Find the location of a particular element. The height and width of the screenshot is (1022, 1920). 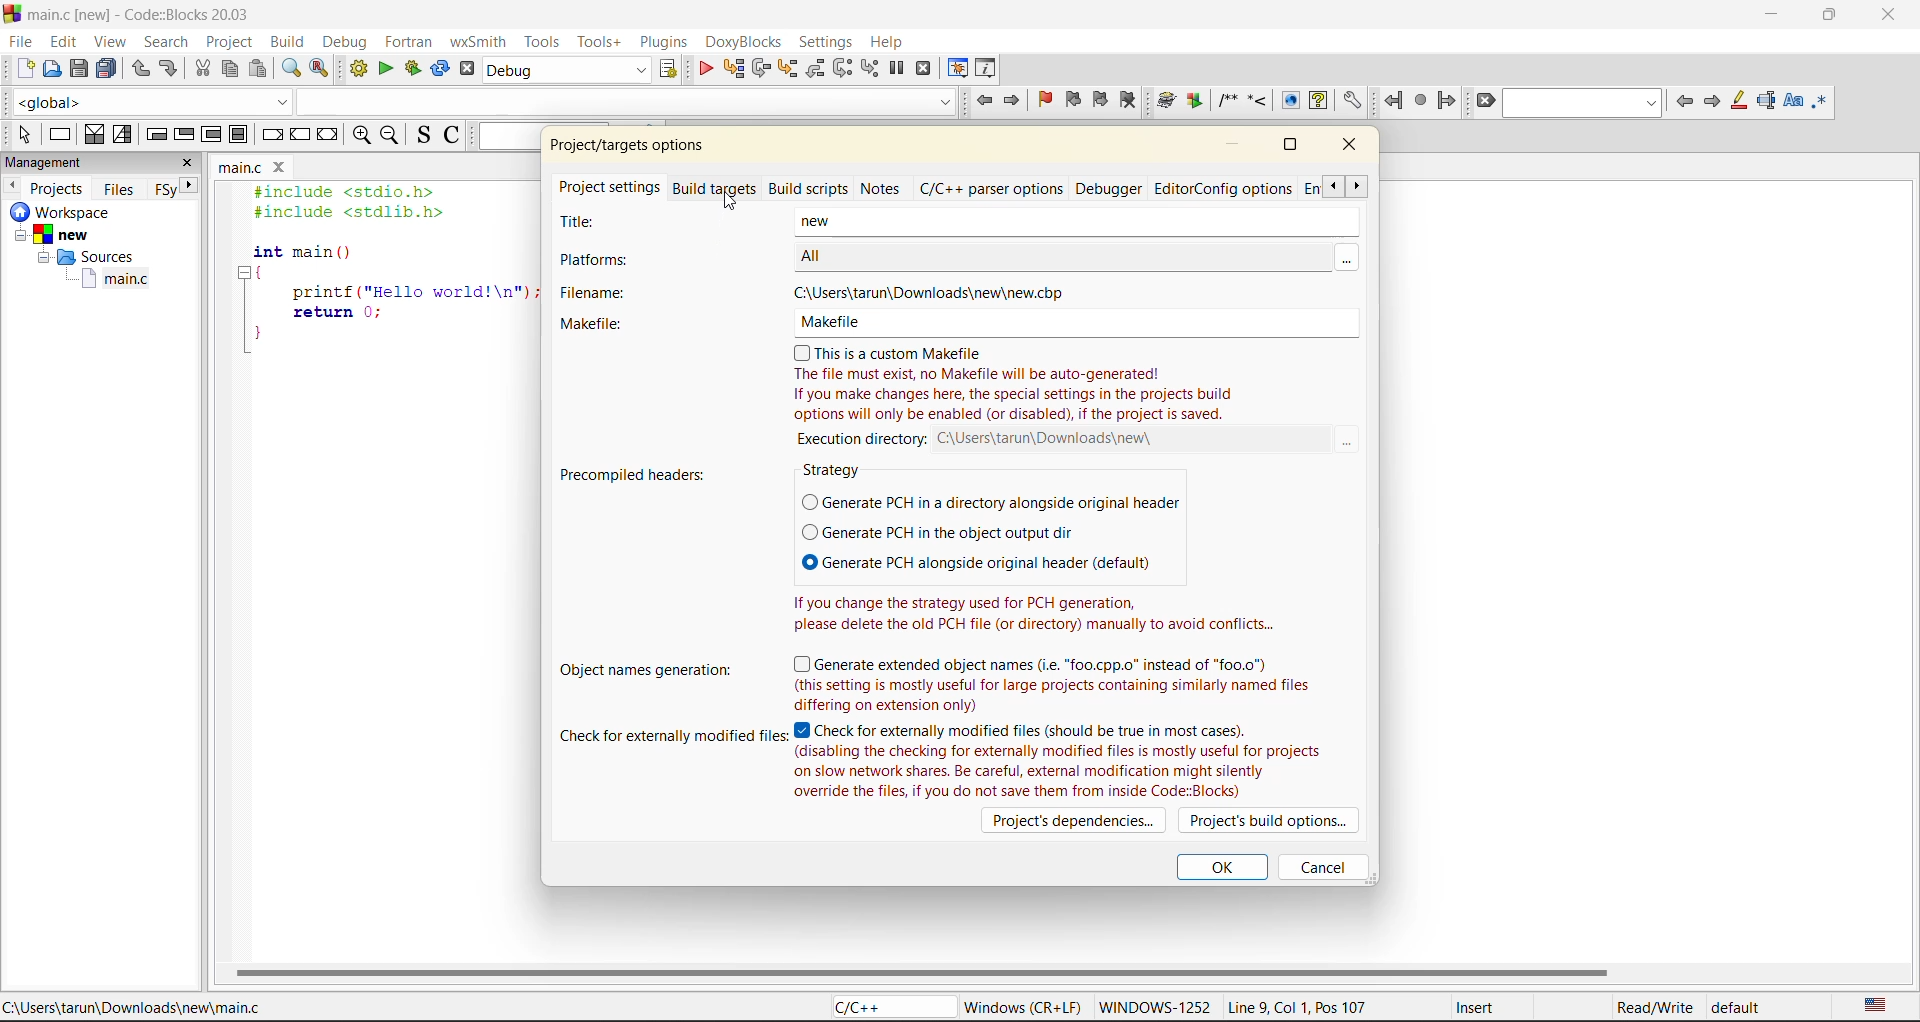

foxtran is located at coordinates (411, 43).